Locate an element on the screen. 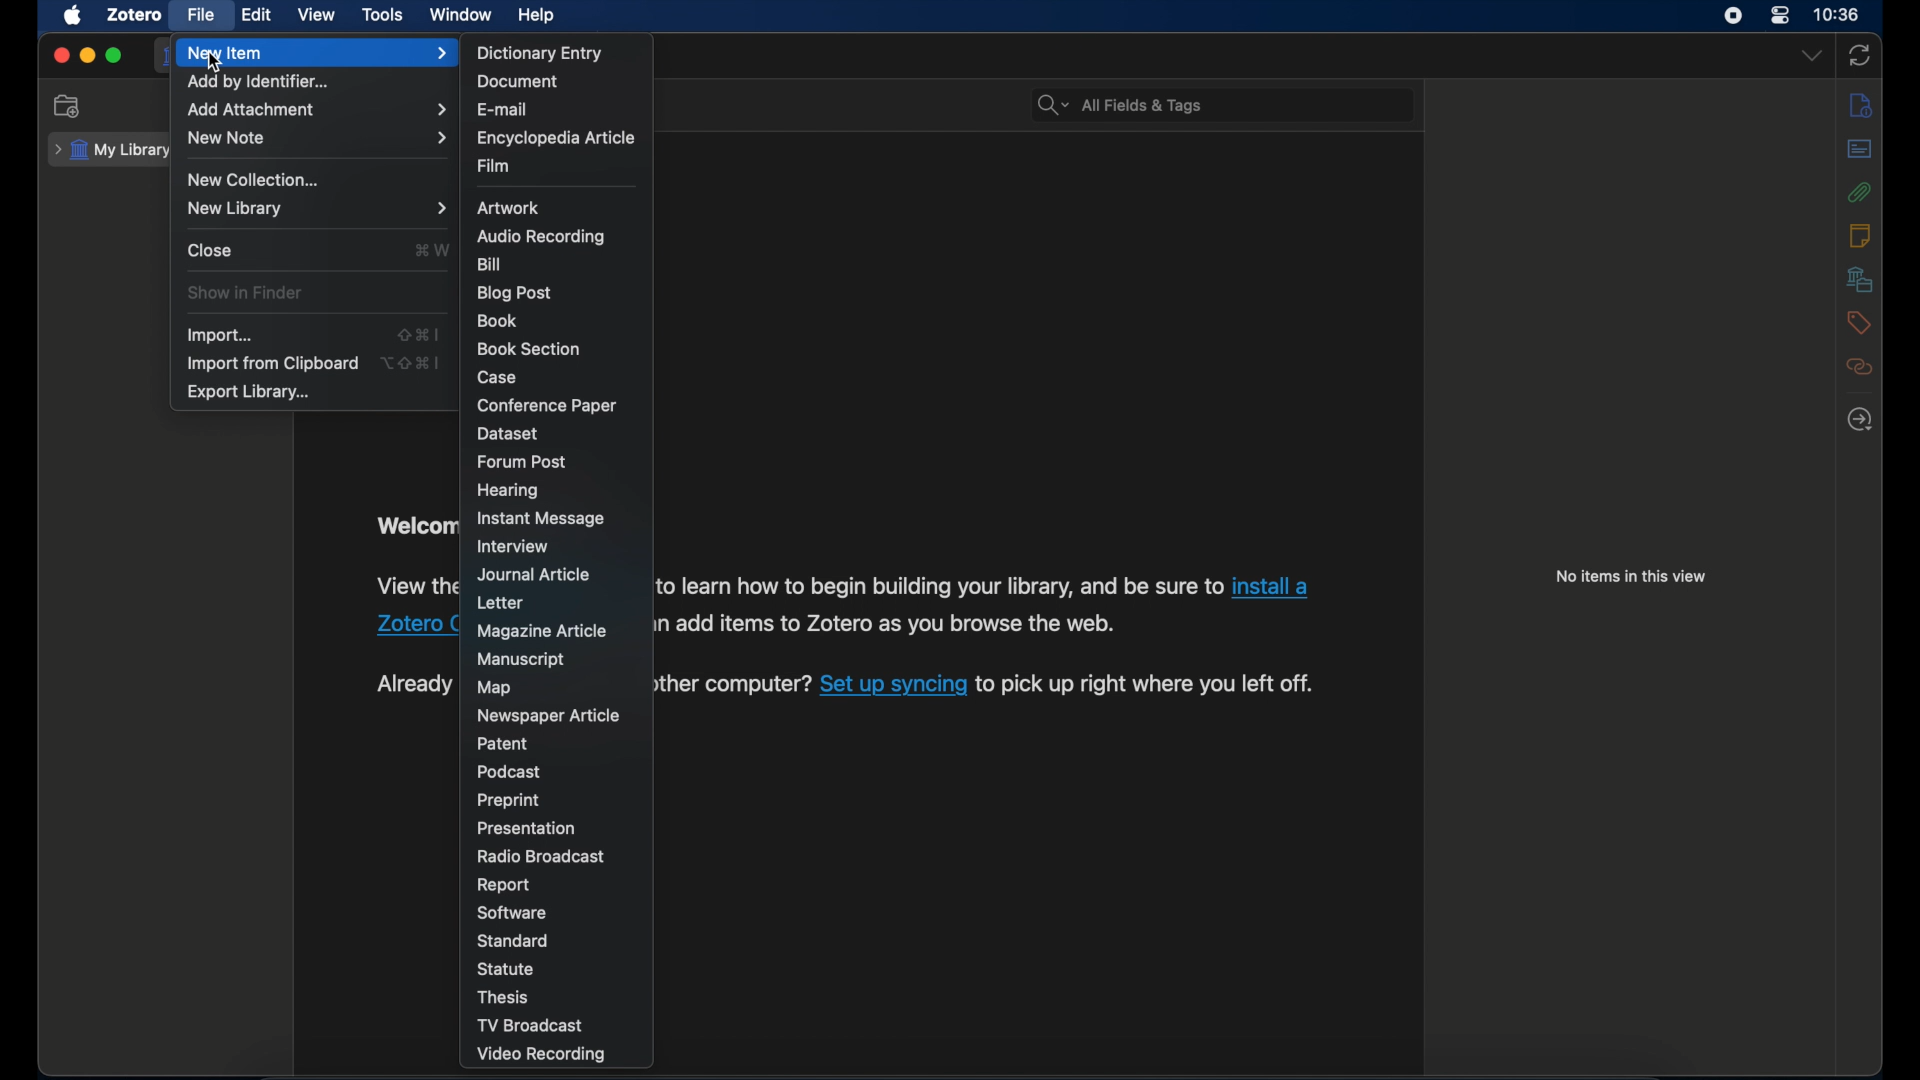 The image size is (1920, 1080). libraries is located at coordinates (1860, 280).